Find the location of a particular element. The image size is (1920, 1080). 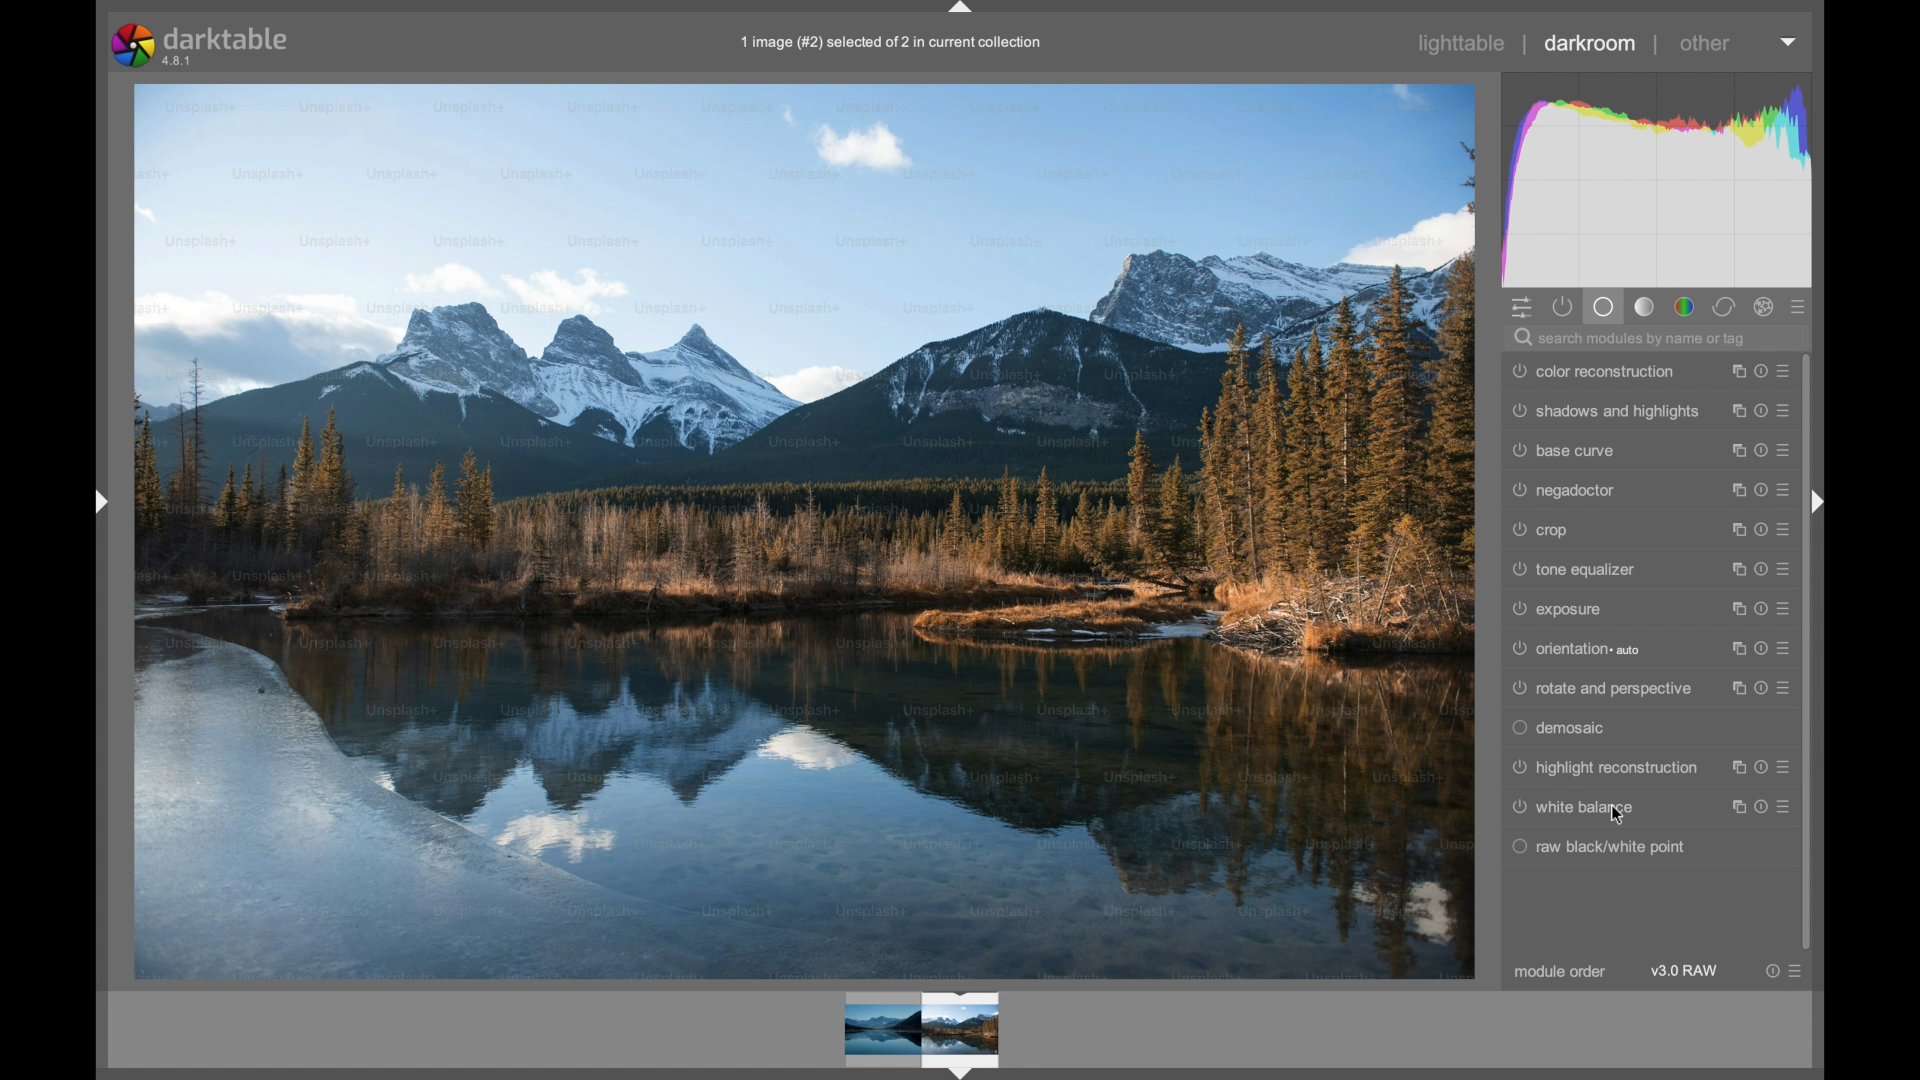

instance is located at coordinates (1735, 372).